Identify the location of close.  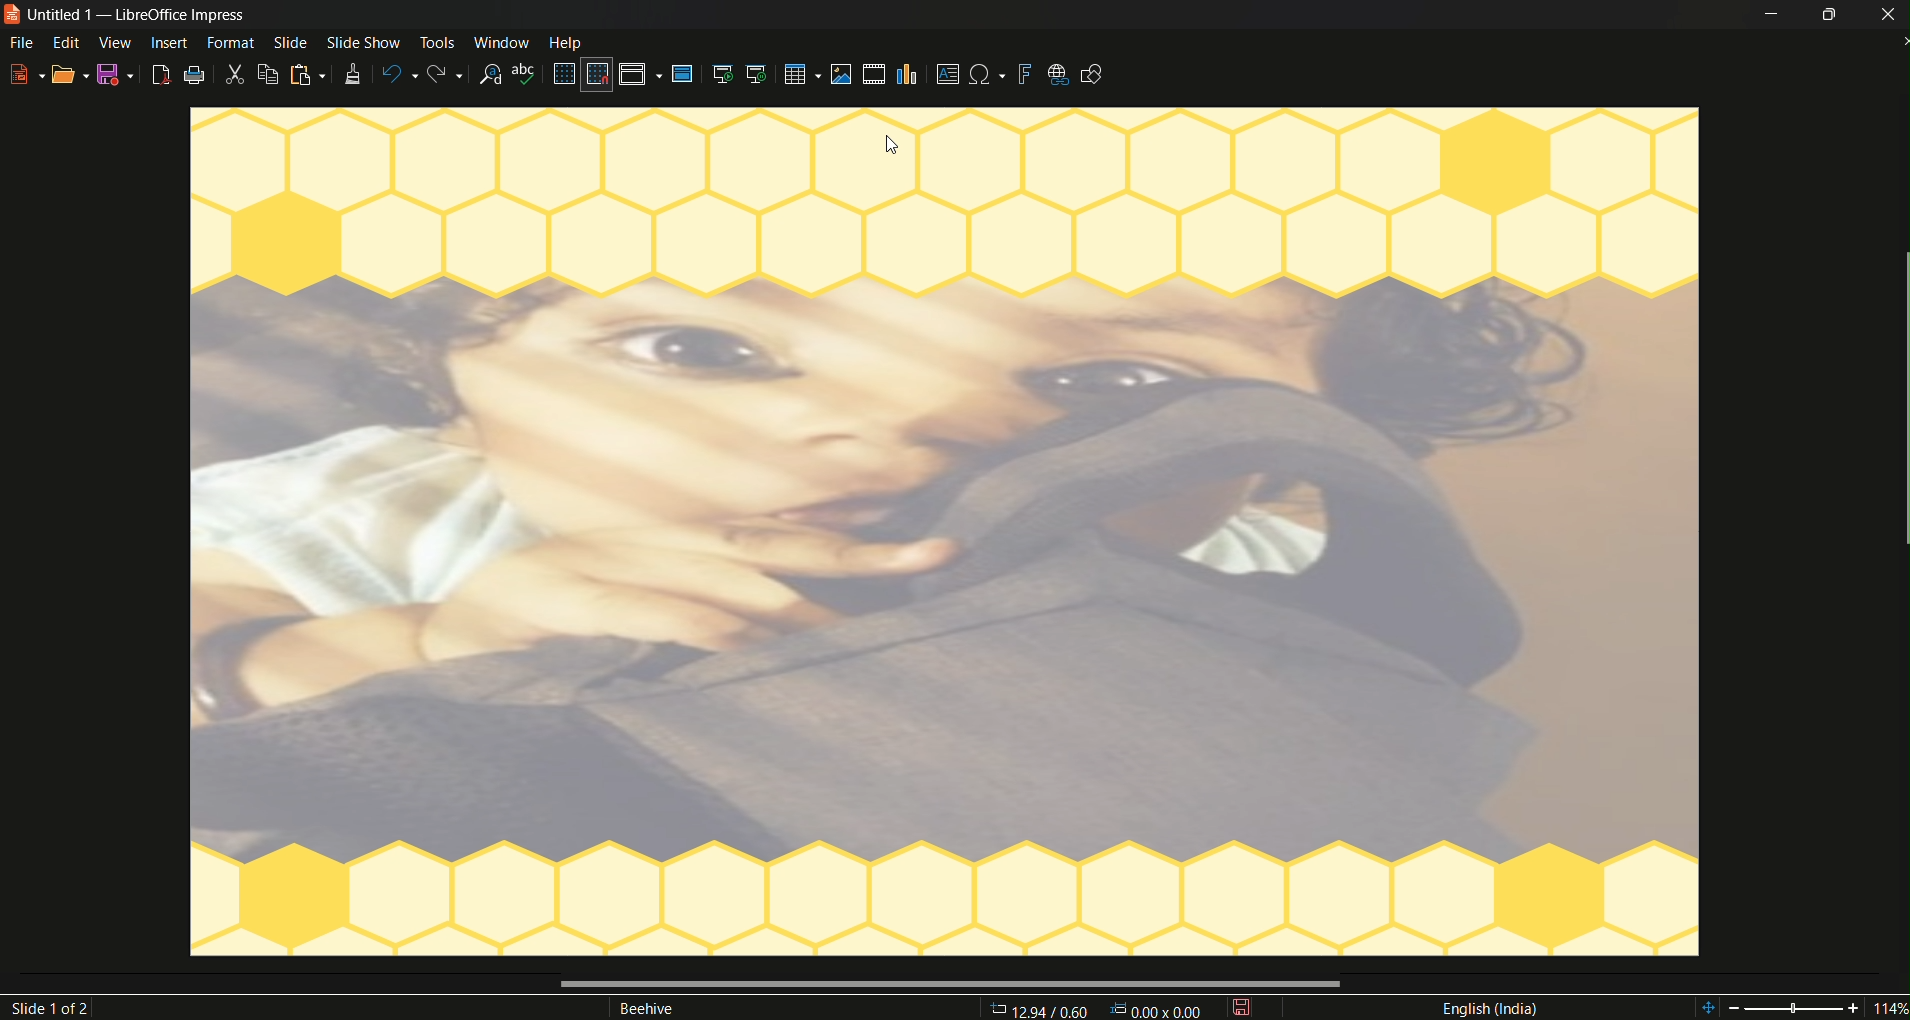
(1887, 16).